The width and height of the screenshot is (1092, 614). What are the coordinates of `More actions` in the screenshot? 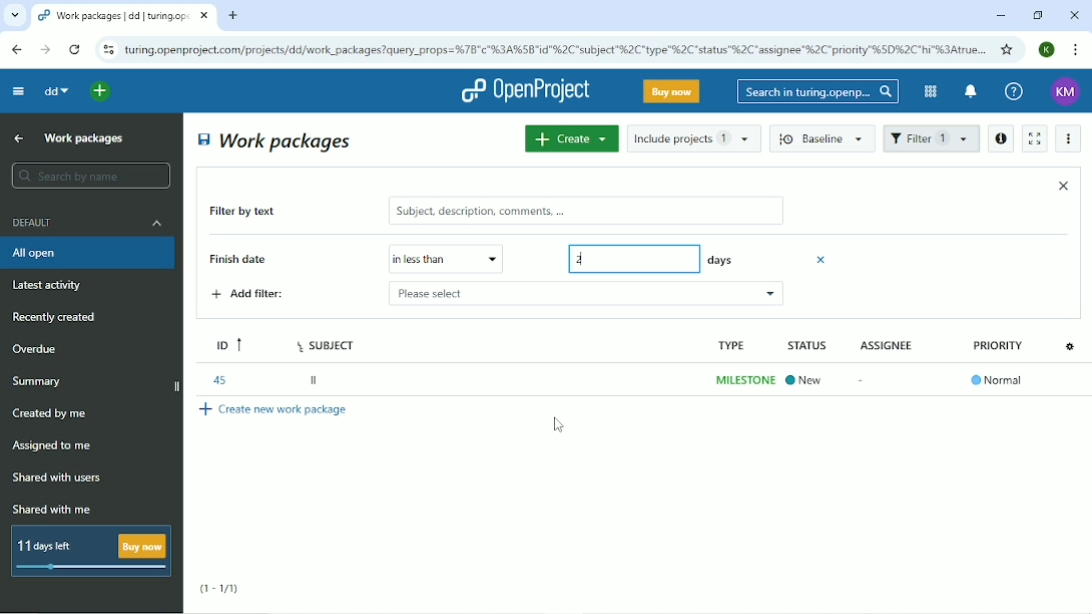 It's located at (1070, 139).